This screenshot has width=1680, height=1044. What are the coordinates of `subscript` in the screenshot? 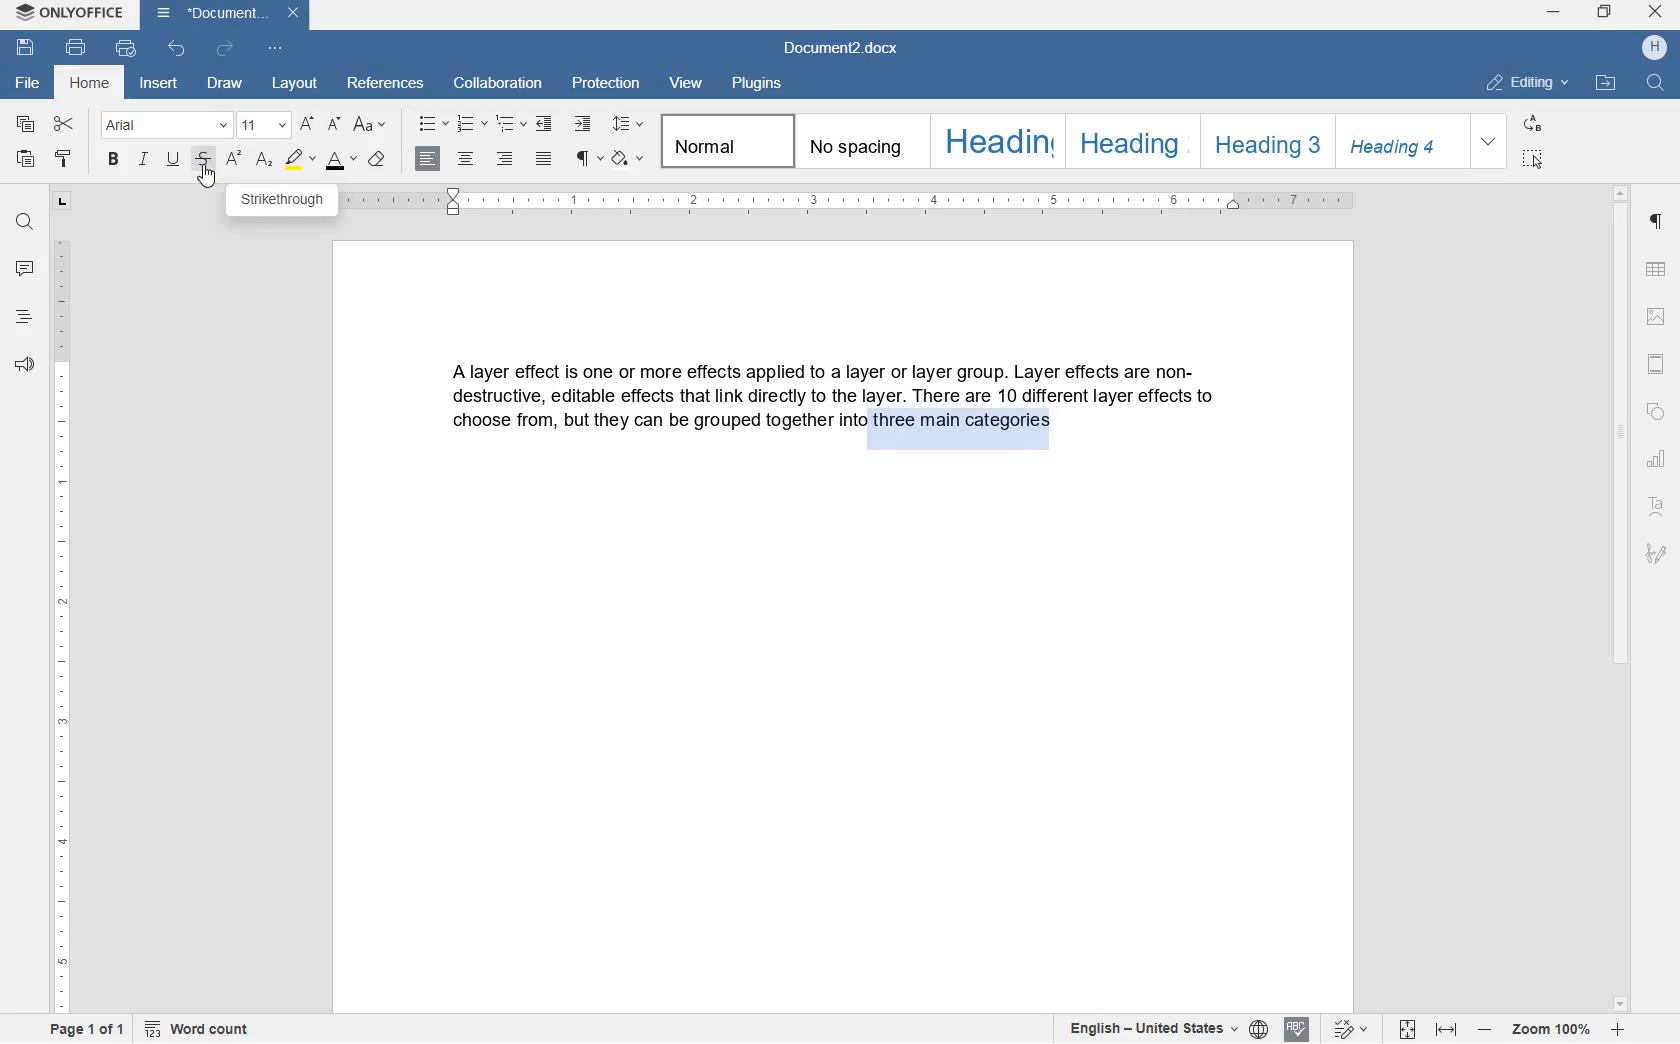 It's located at (266, 160).